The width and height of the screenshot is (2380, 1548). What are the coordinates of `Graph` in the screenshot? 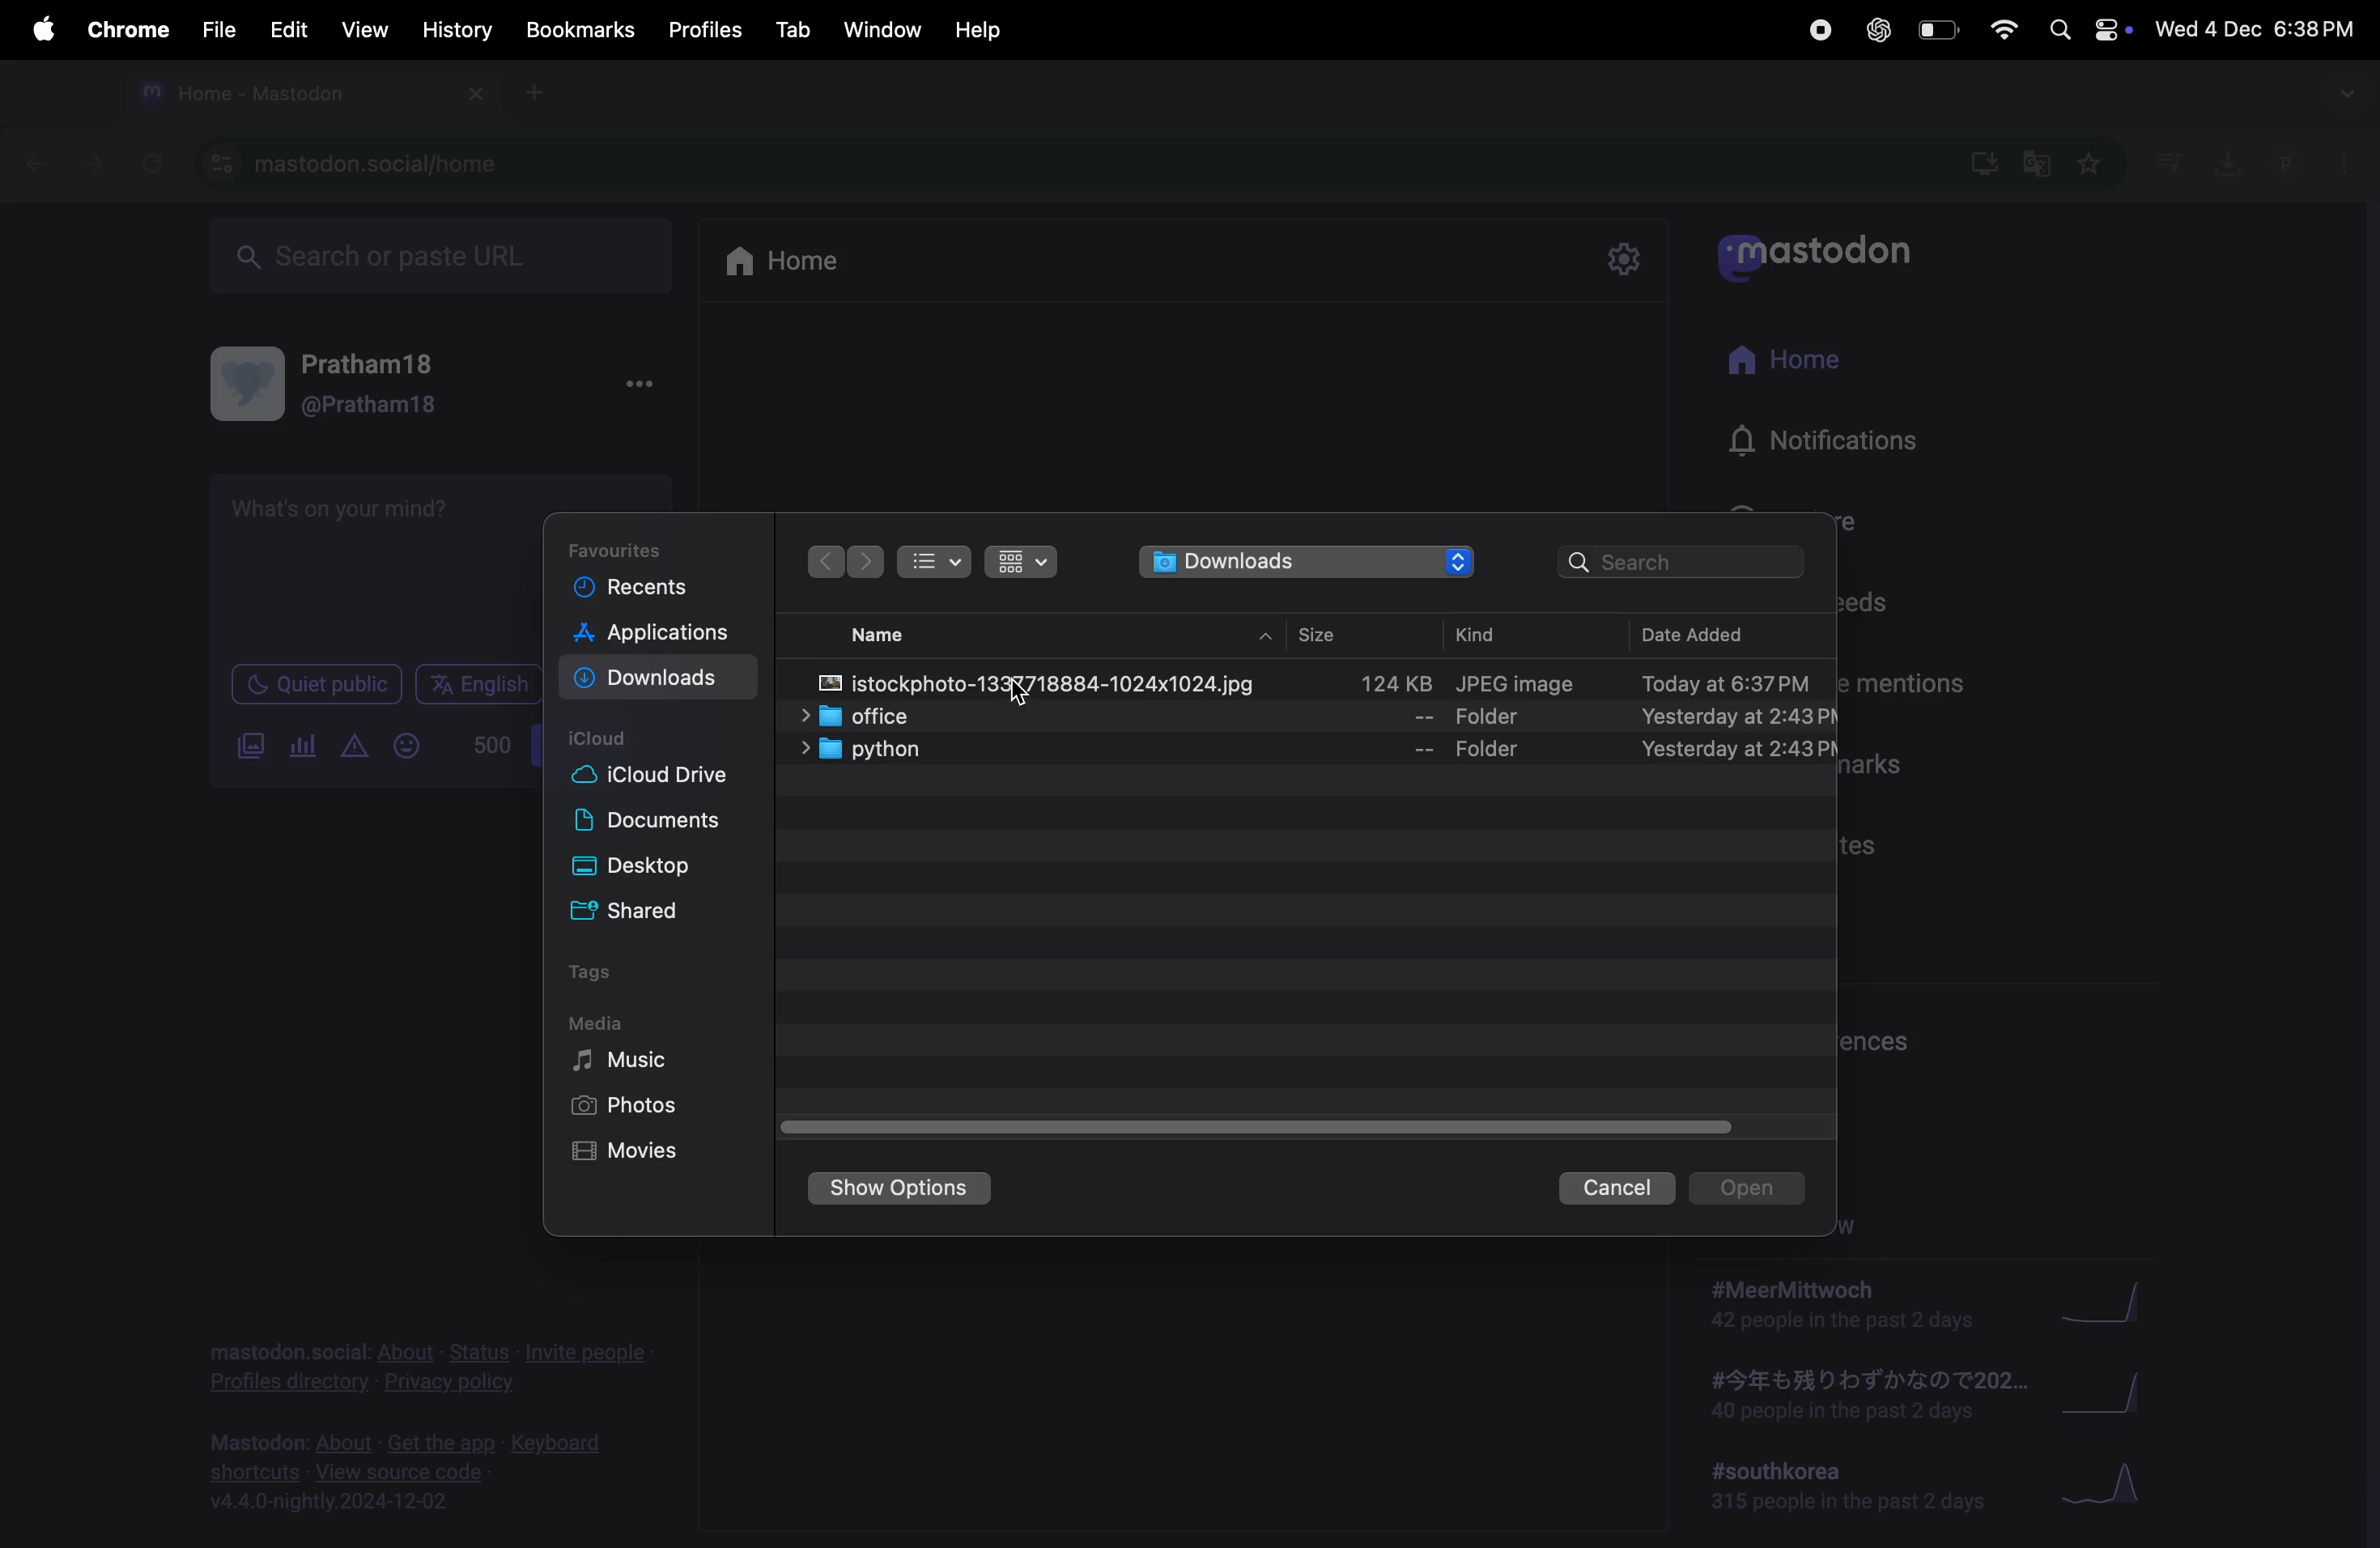 It's located at (2113, 1487).